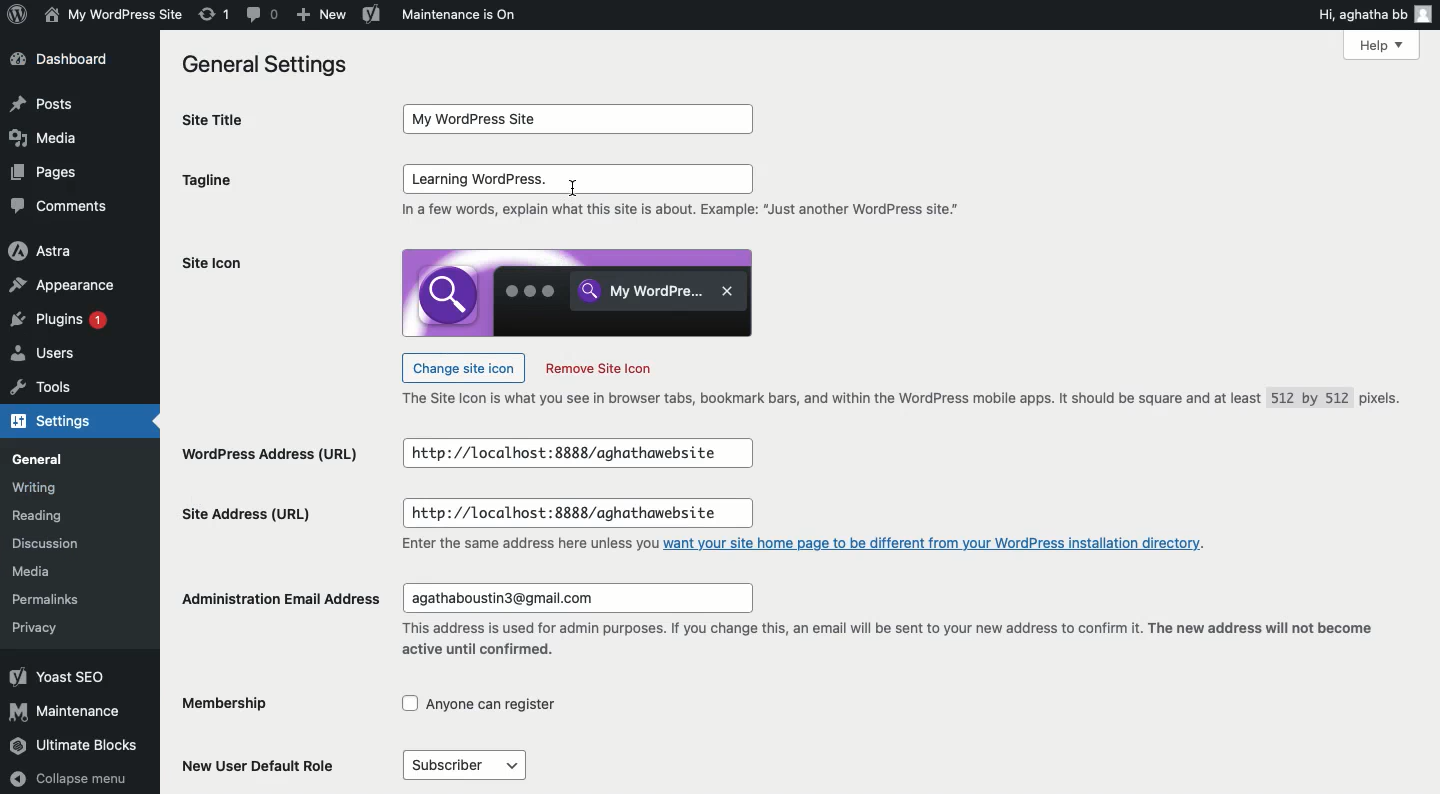  What do you see at coordinates (936, 542) in the screenshot?
I see `link` at bounding box center [936, 542].